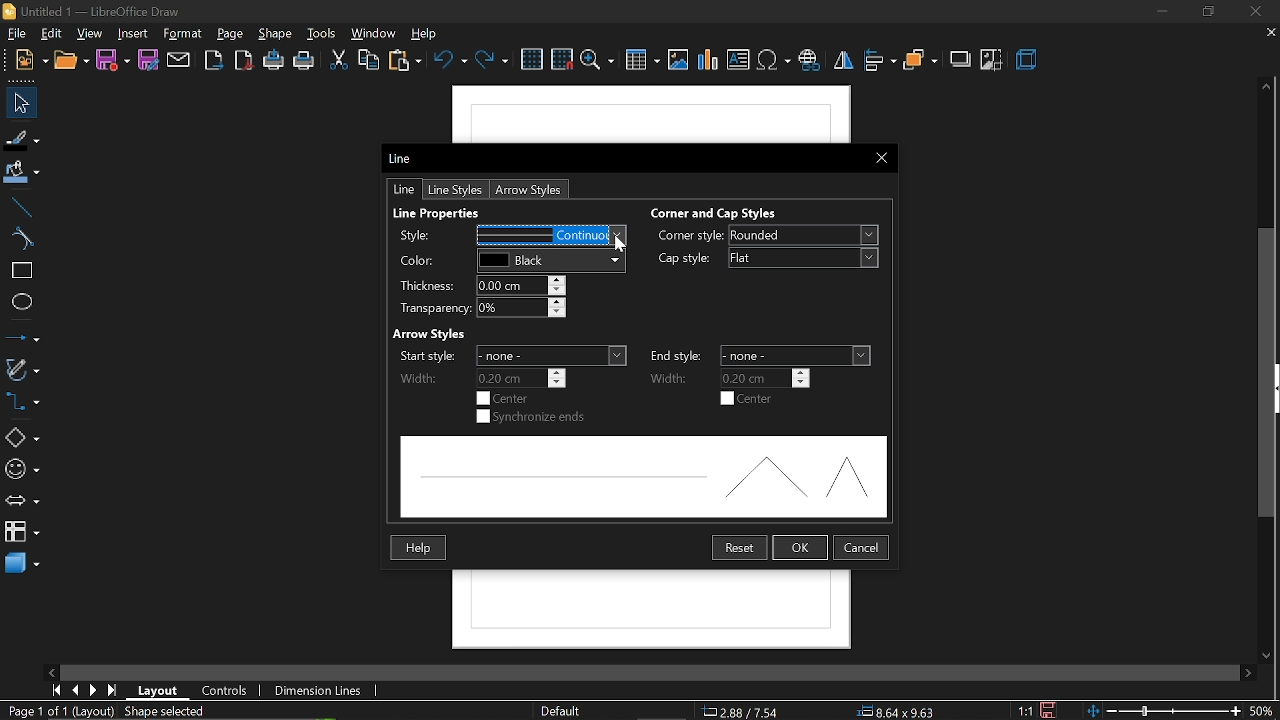 This screenshot has height=720, width=1280. I want to click on insert symbol, so click(773, 60).